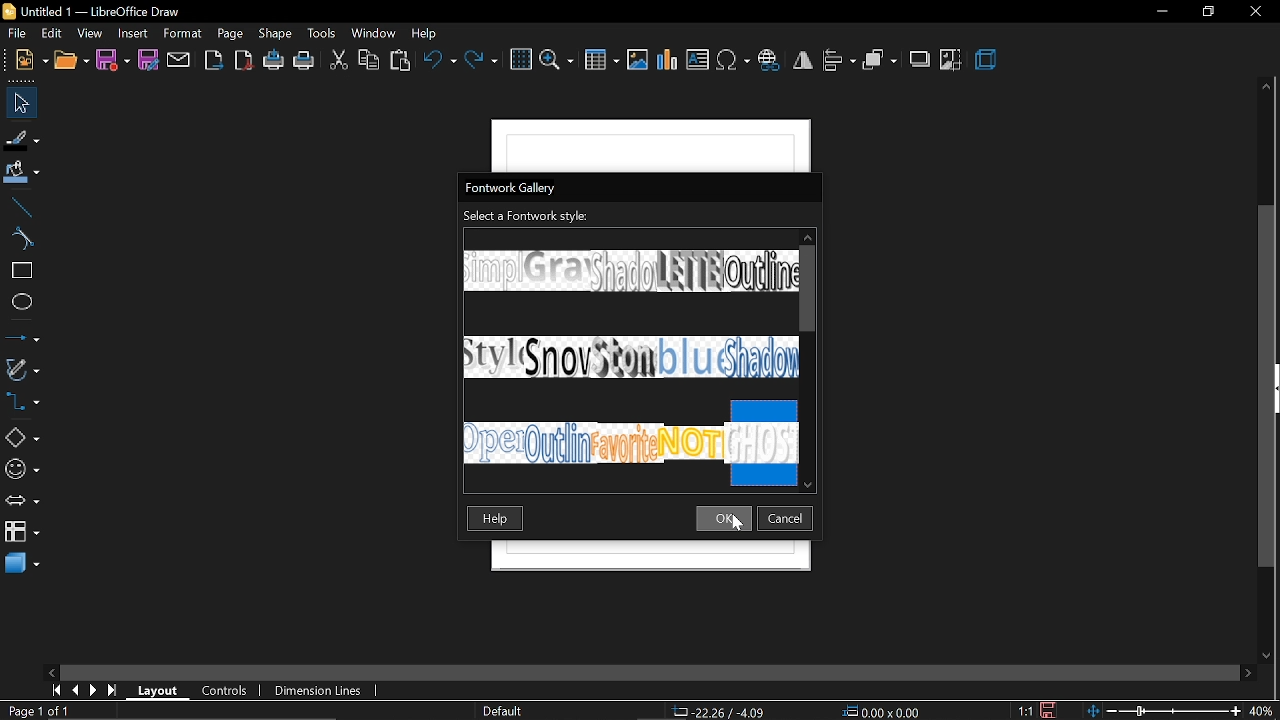  What do you see at coordinates (503, 712) in the screenshot?
I see `Default` at bounding box center [503, 712].